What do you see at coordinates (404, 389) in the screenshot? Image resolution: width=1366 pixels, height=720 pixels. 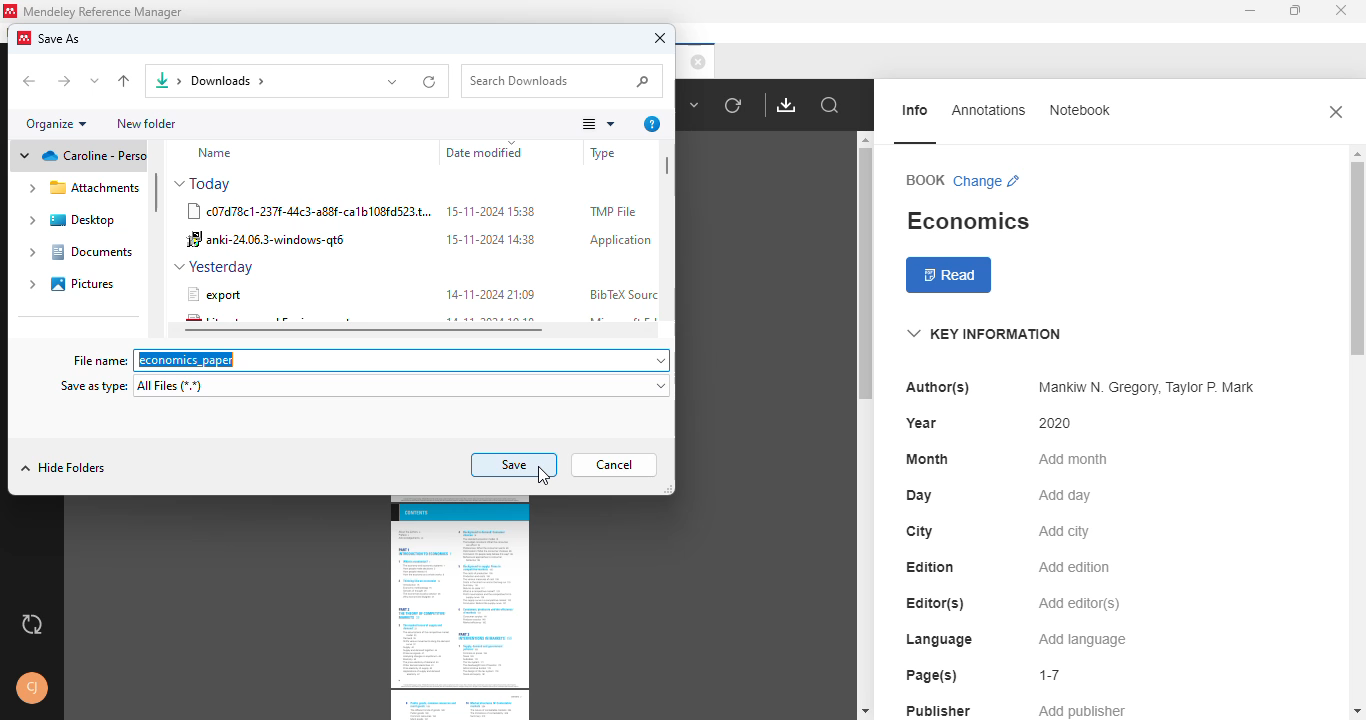 I see `All Files(*.*)` at bounding box center [404, 389].